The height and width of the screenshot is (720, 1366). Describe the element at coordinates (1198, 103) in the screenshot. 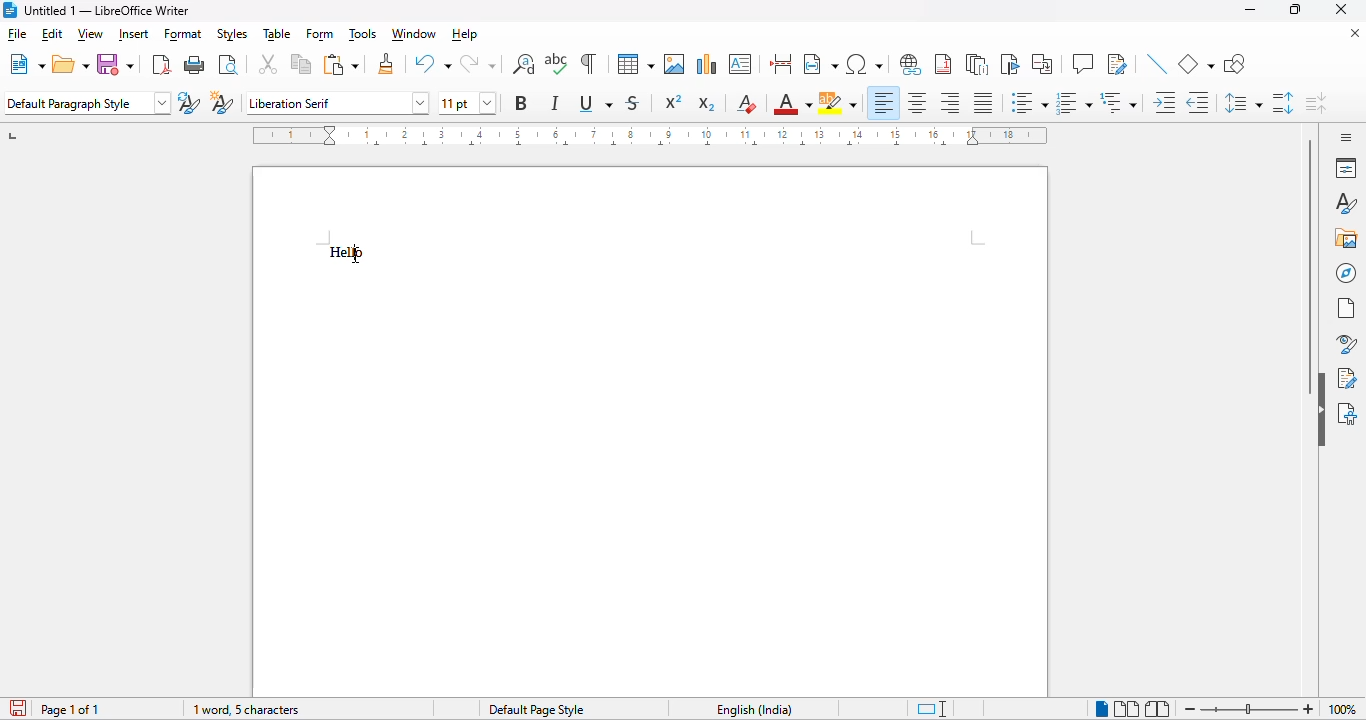

I see `decrease indent` at that location.